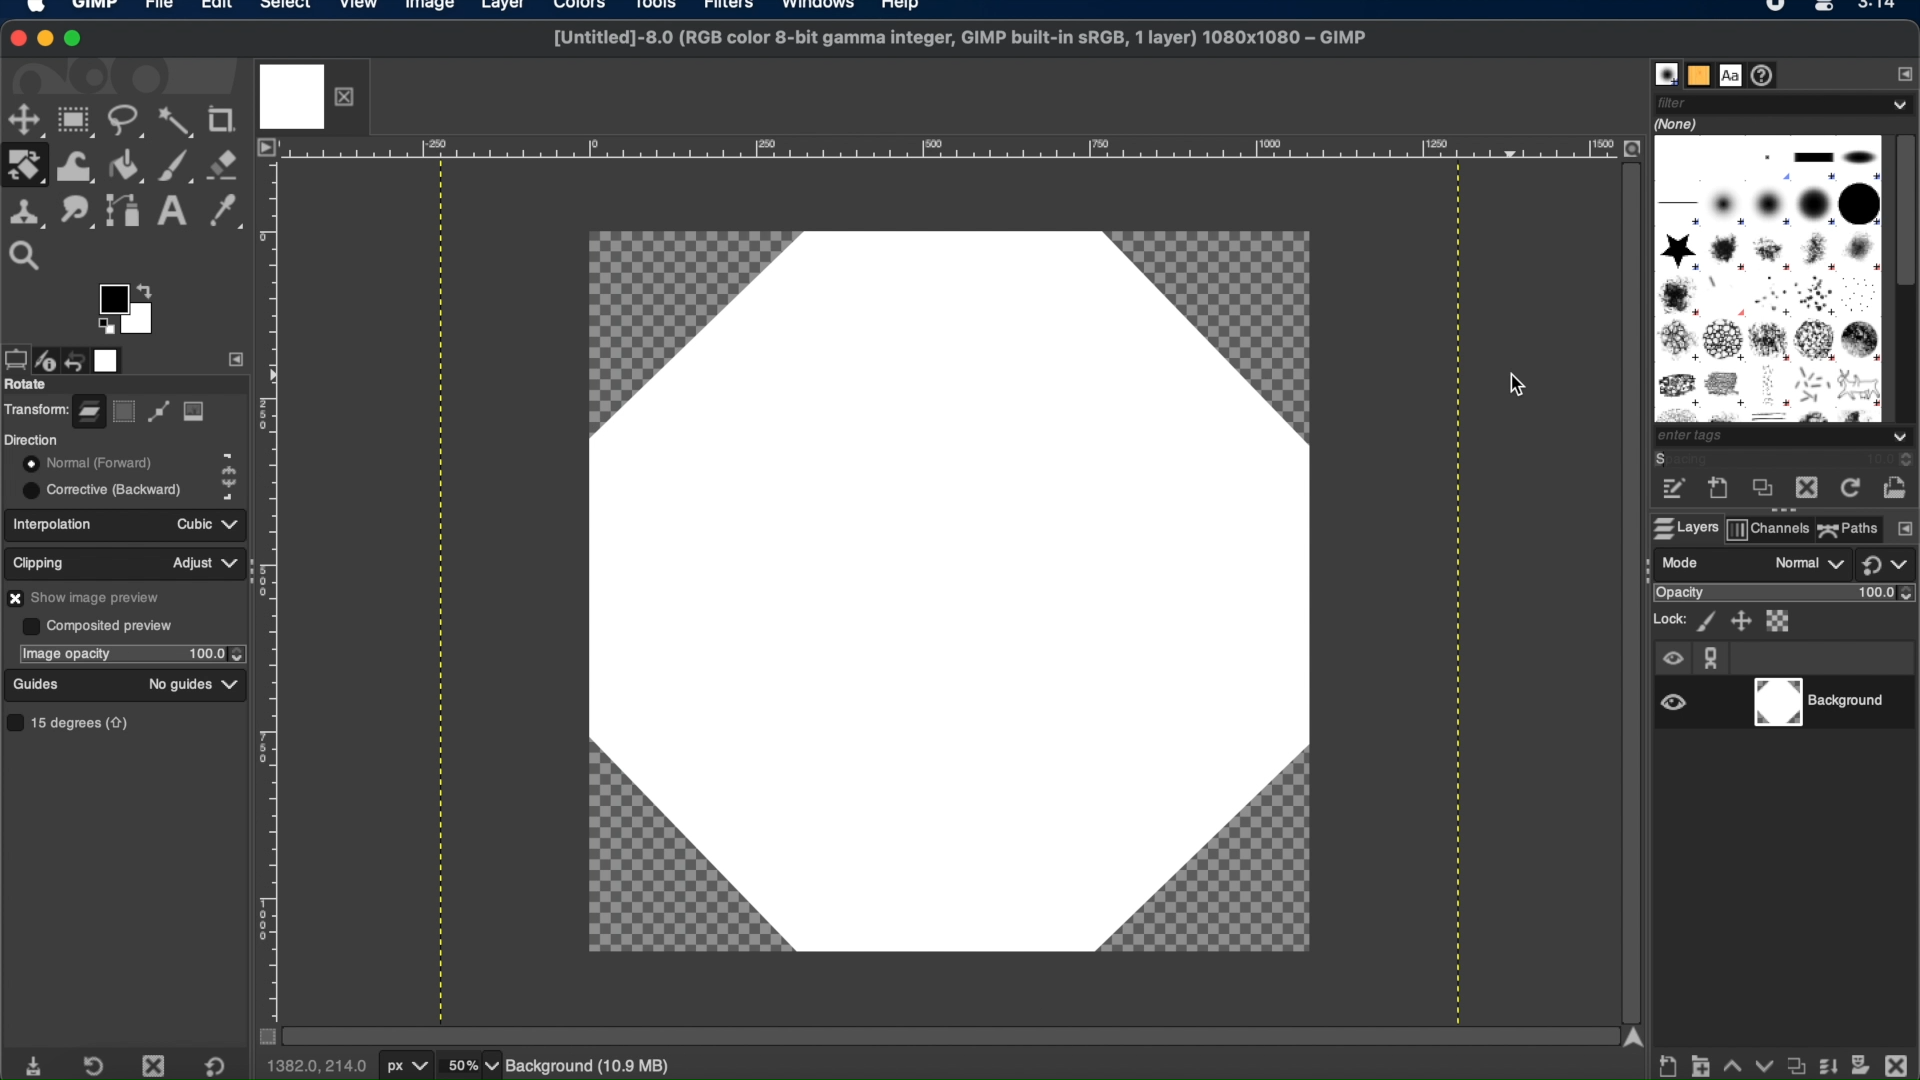 The image size is (1920, 1080). Describe the element at coordinates (1820, 9) in the screenshot. I see `Mac control center` at that location.